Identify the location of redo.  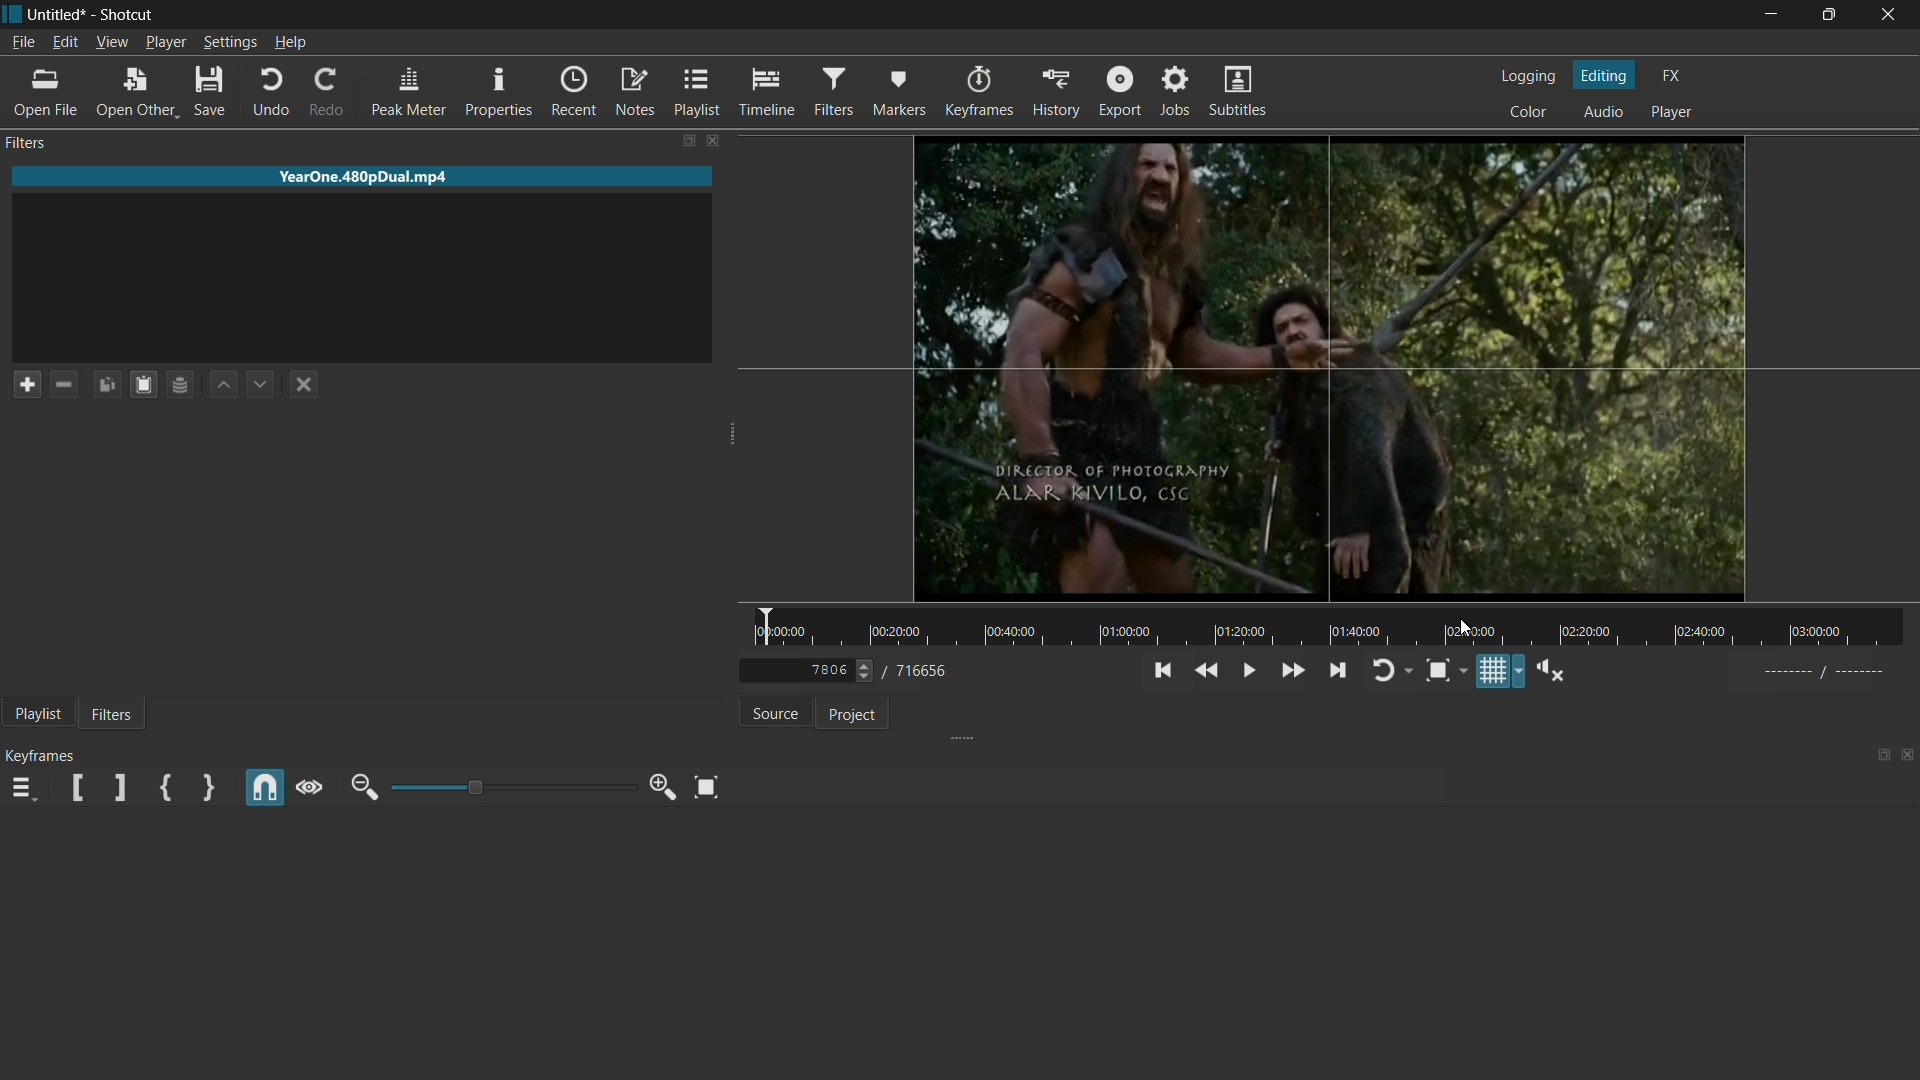
(327, 90).